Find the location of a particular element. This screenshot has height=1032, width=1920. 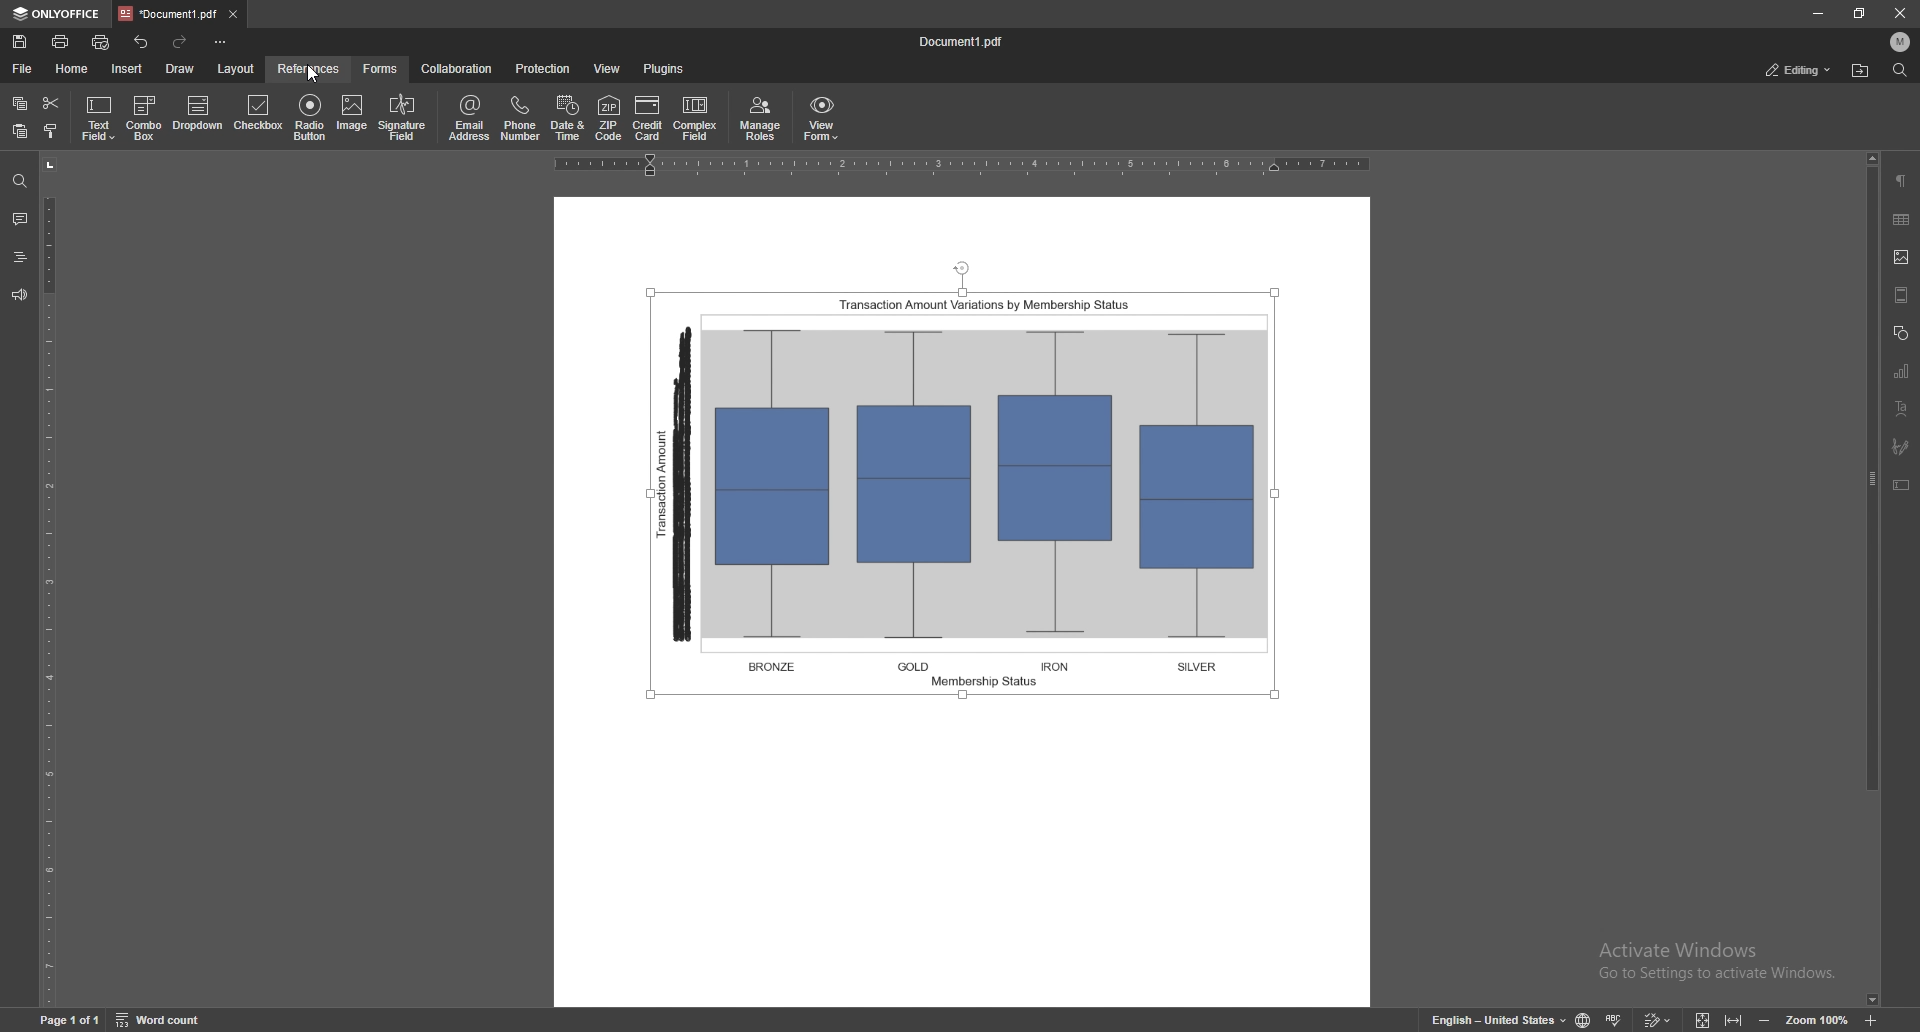

zoom out is located at coordinates (1765, 1018).